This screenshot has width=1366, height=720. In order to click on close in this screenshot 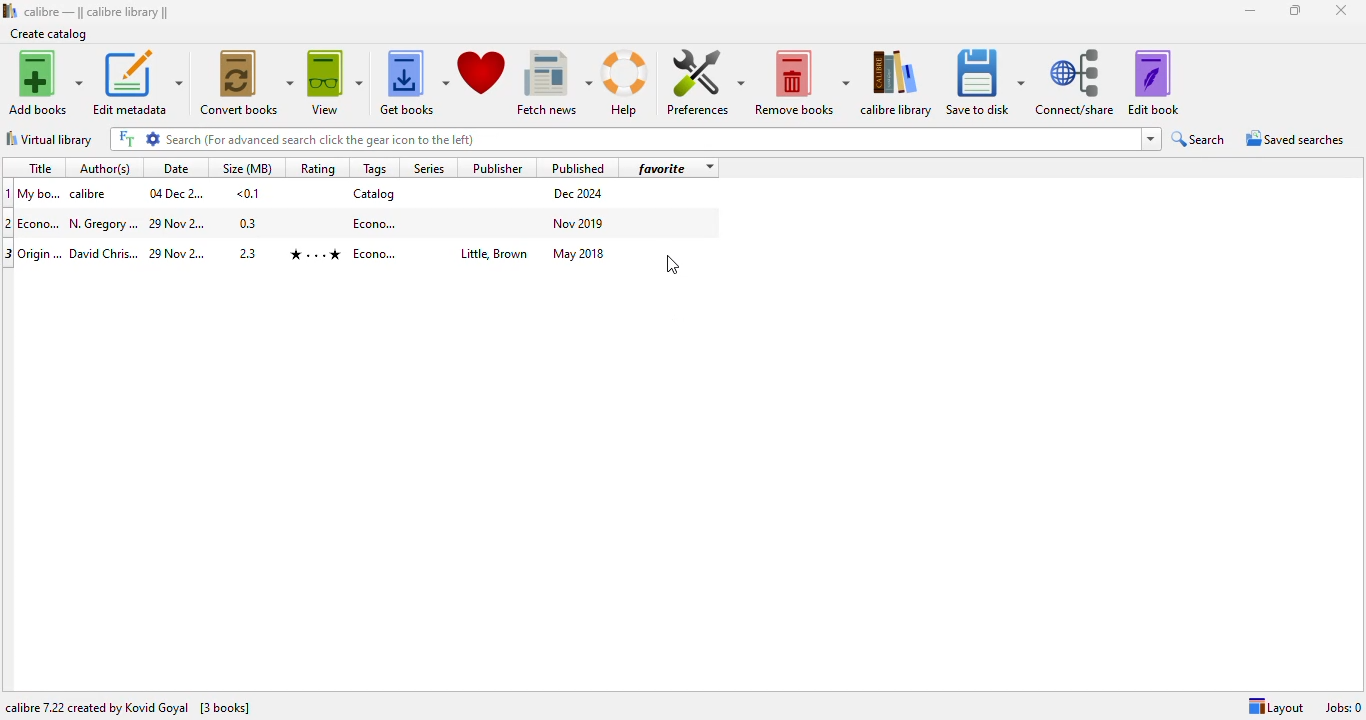, I will do `click(1340, 10)`.